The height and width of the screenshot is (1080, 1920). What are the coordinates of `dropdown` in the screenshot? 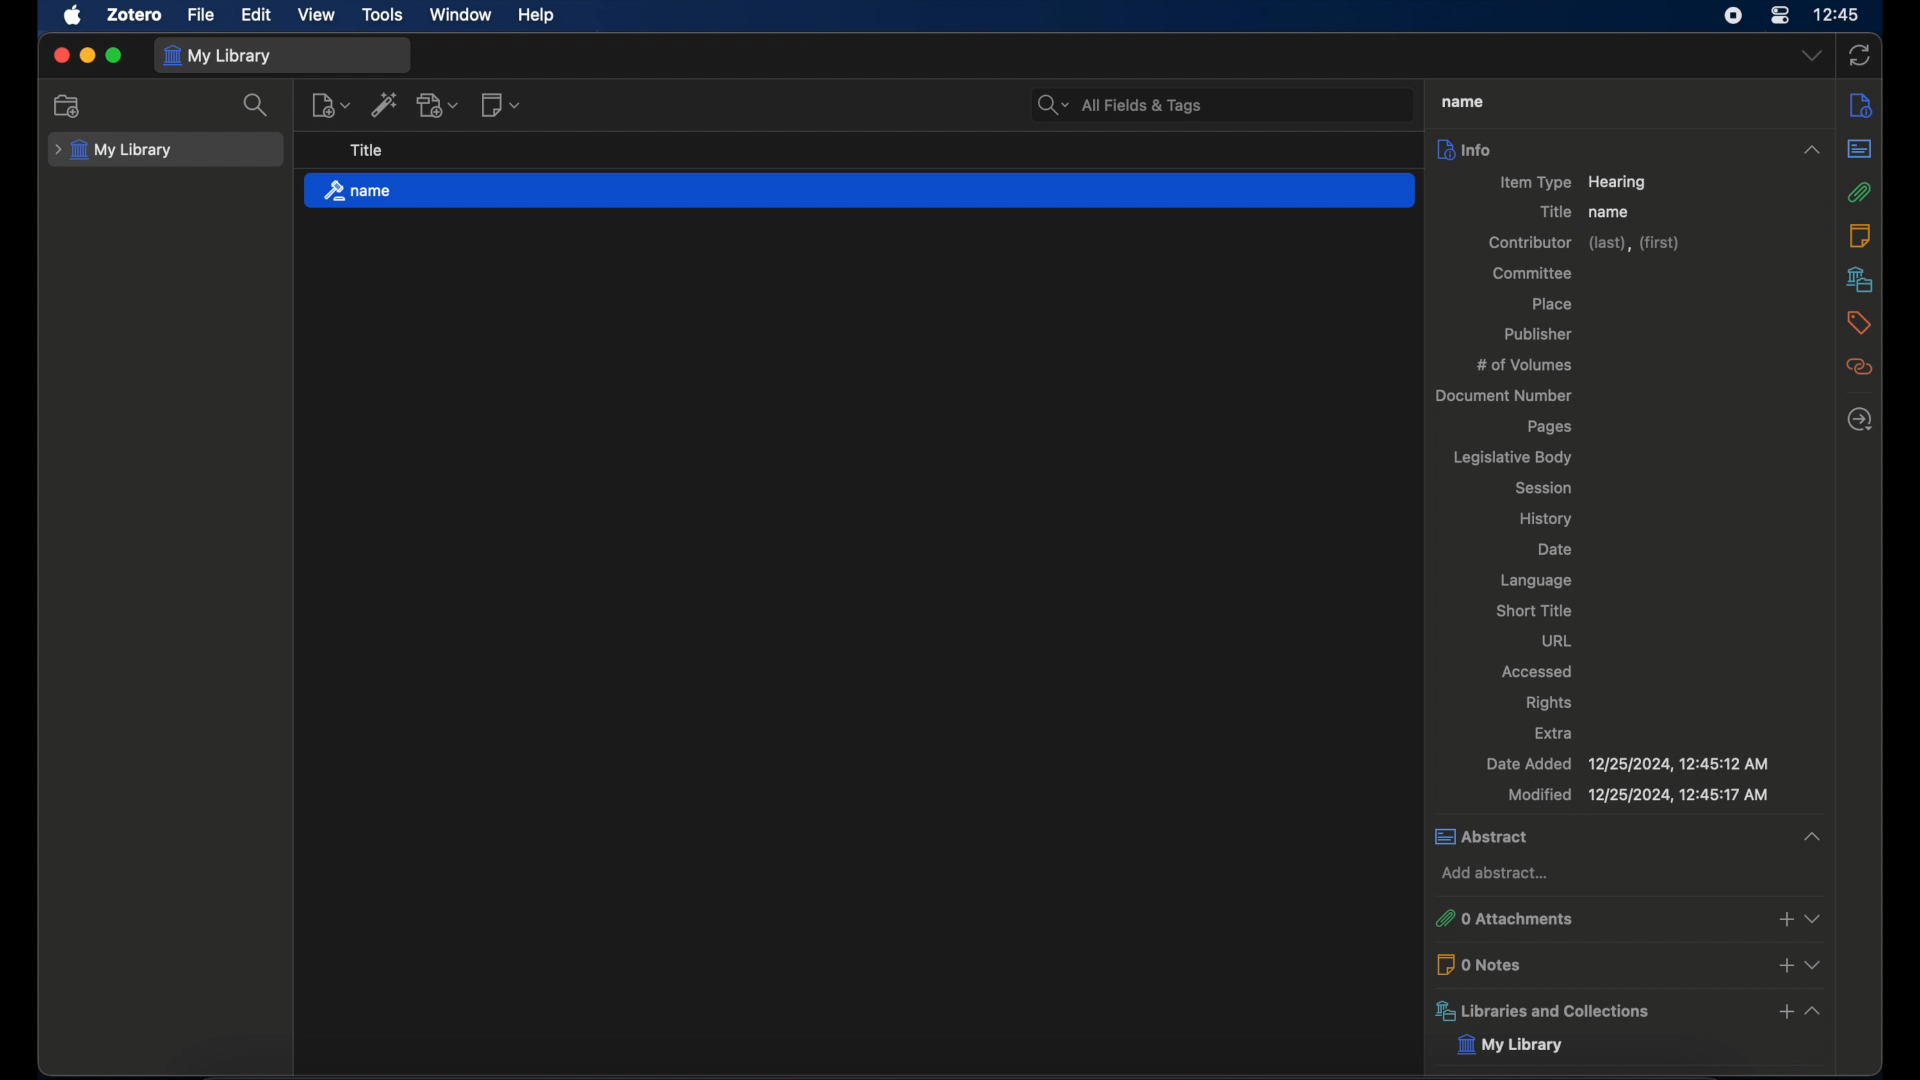 It's located at (1812, 54).